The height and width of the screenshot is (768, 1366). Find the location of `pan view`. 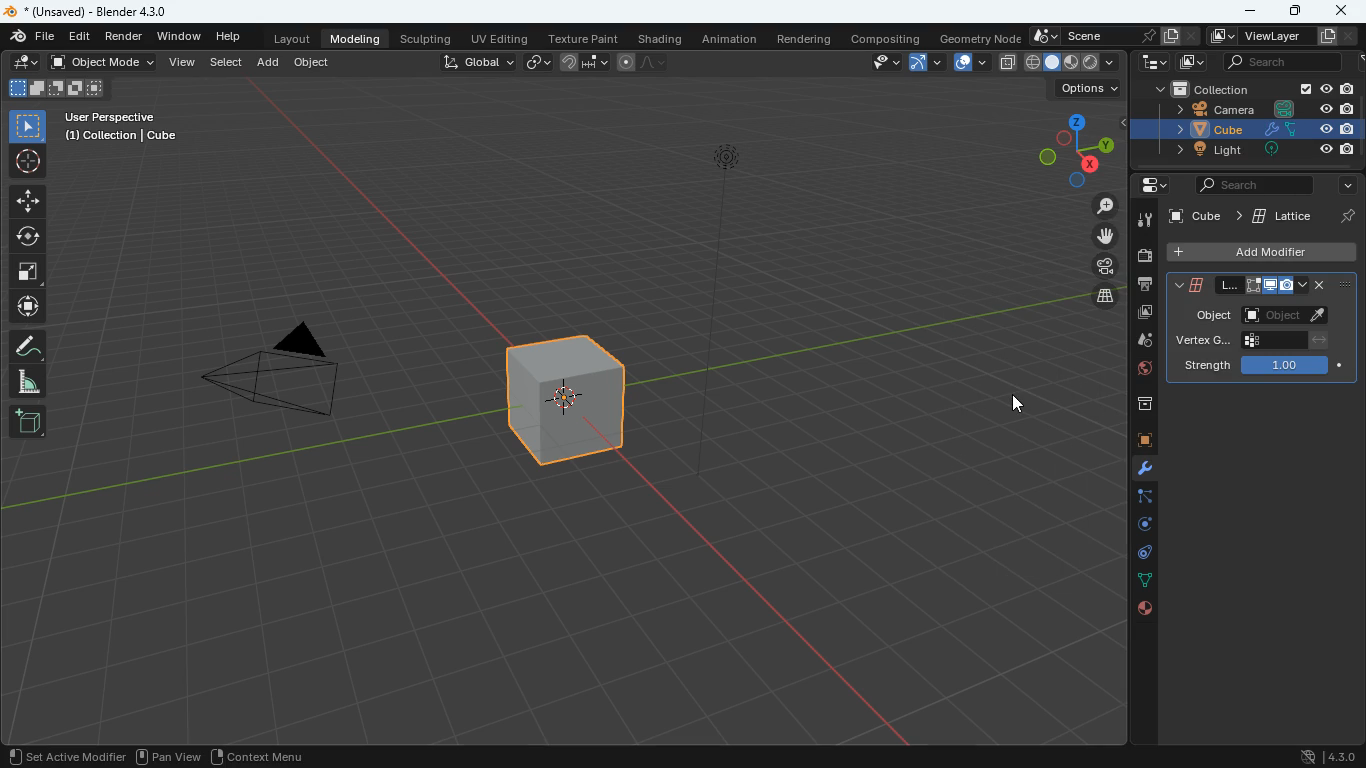

pan view is located at coordinates (167, 757).